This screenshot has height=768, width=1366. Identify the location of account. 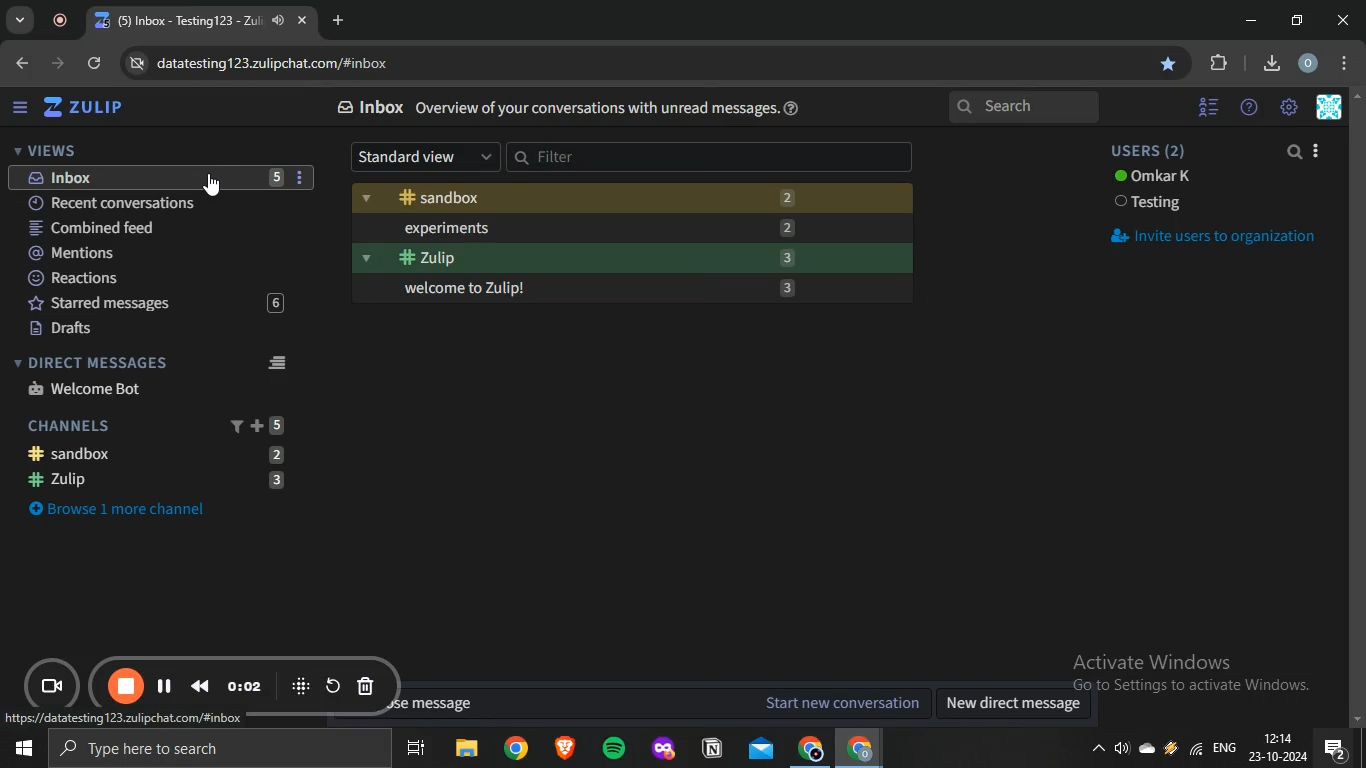
(1309, 64).